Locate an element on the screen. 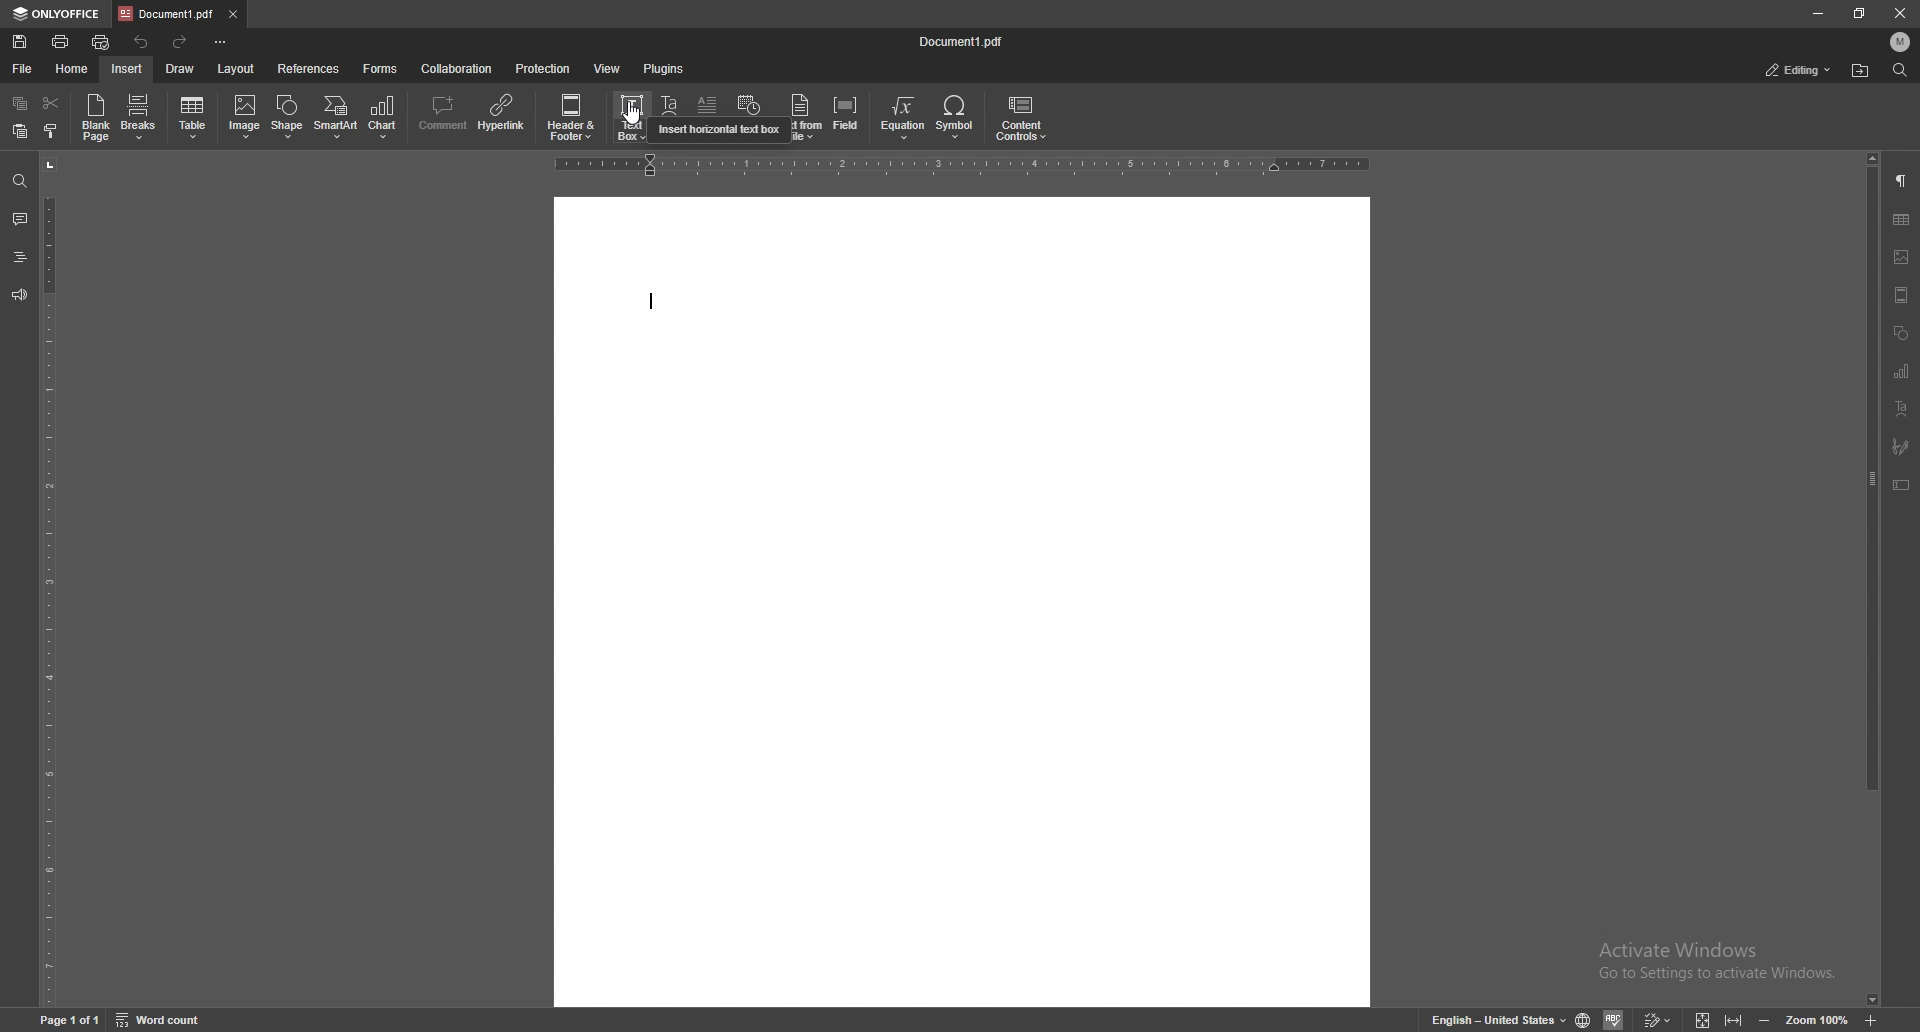 Image resolution: width=1920 pixels, height=1032 pixels. file is located at coordinates (22, 69).